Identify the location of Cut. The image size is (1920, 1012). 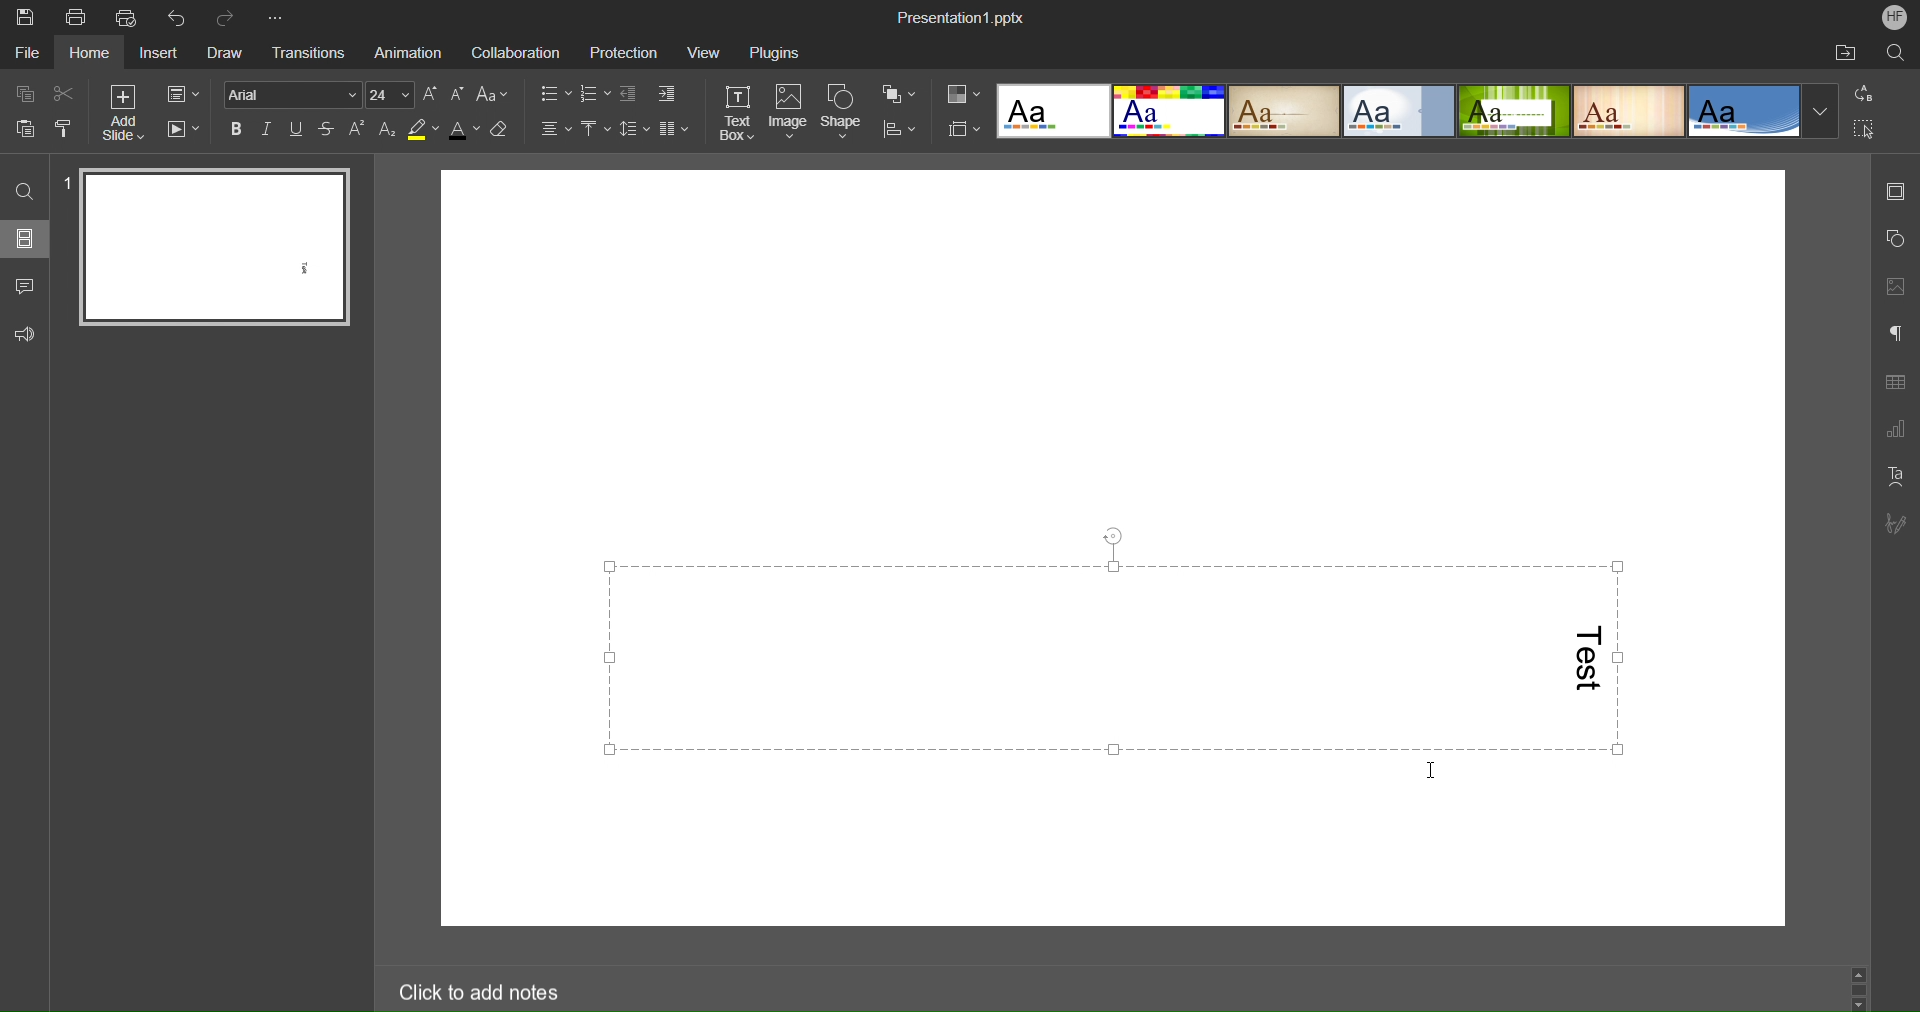
(66, 92).